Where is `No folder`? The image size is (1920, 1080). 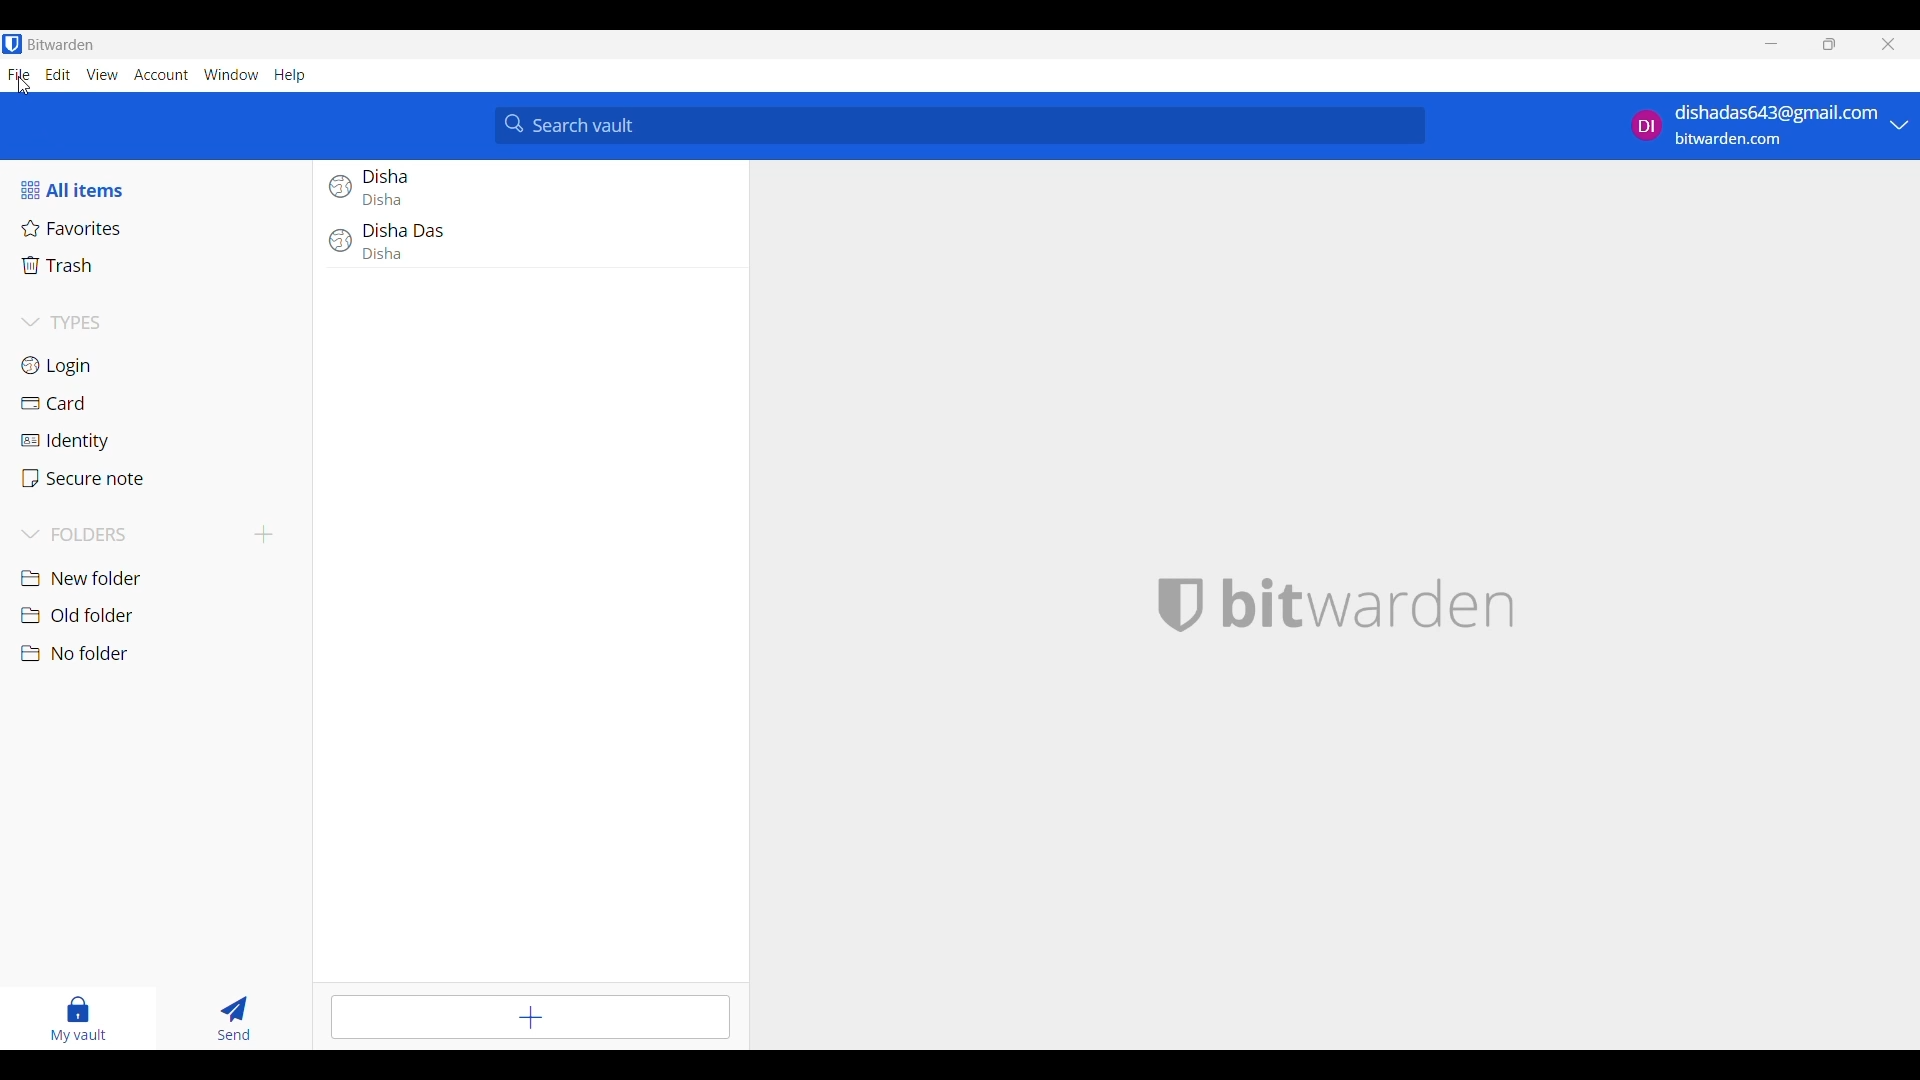
No folder is located at coordinates (162, 654).